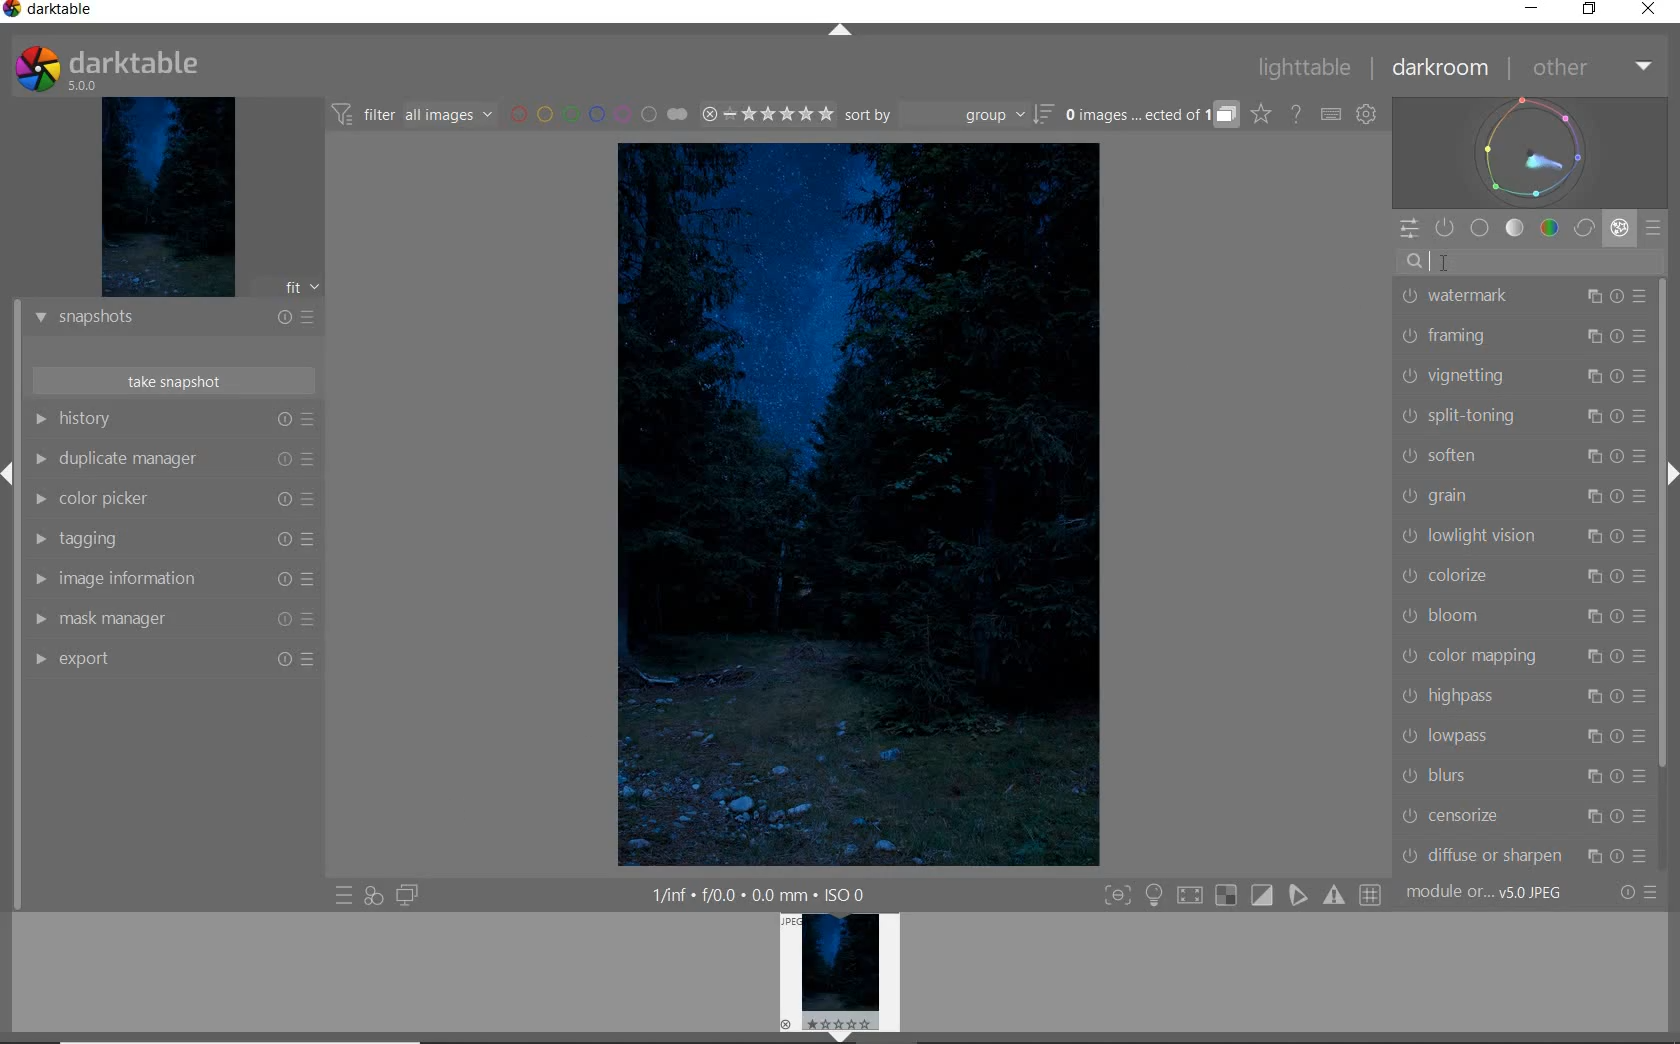 The image size is (1680, 1044). I want to click on SYSTEM LOGO, so click(109, 66).